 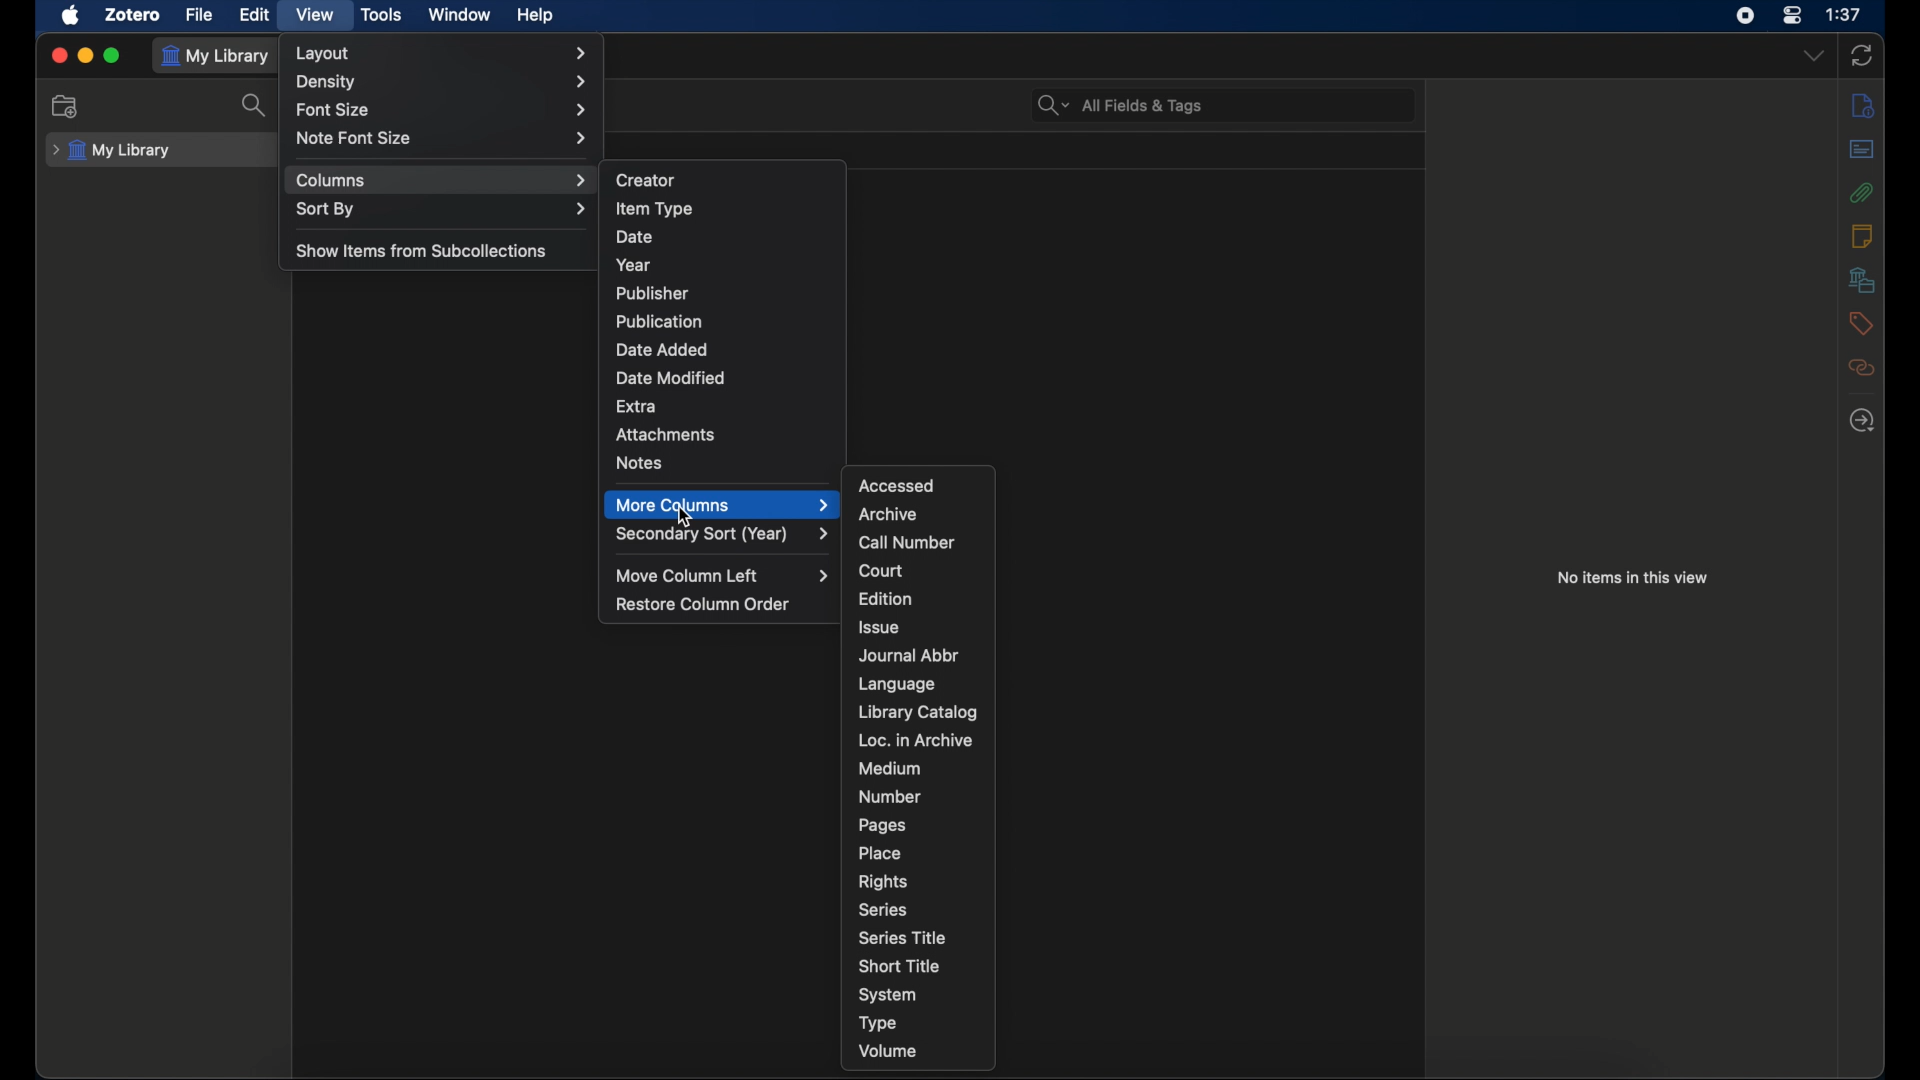 What do you see at coordinates (918, 711) in the screenshot?
I see `library catalog` at bounding box center [918, 711].